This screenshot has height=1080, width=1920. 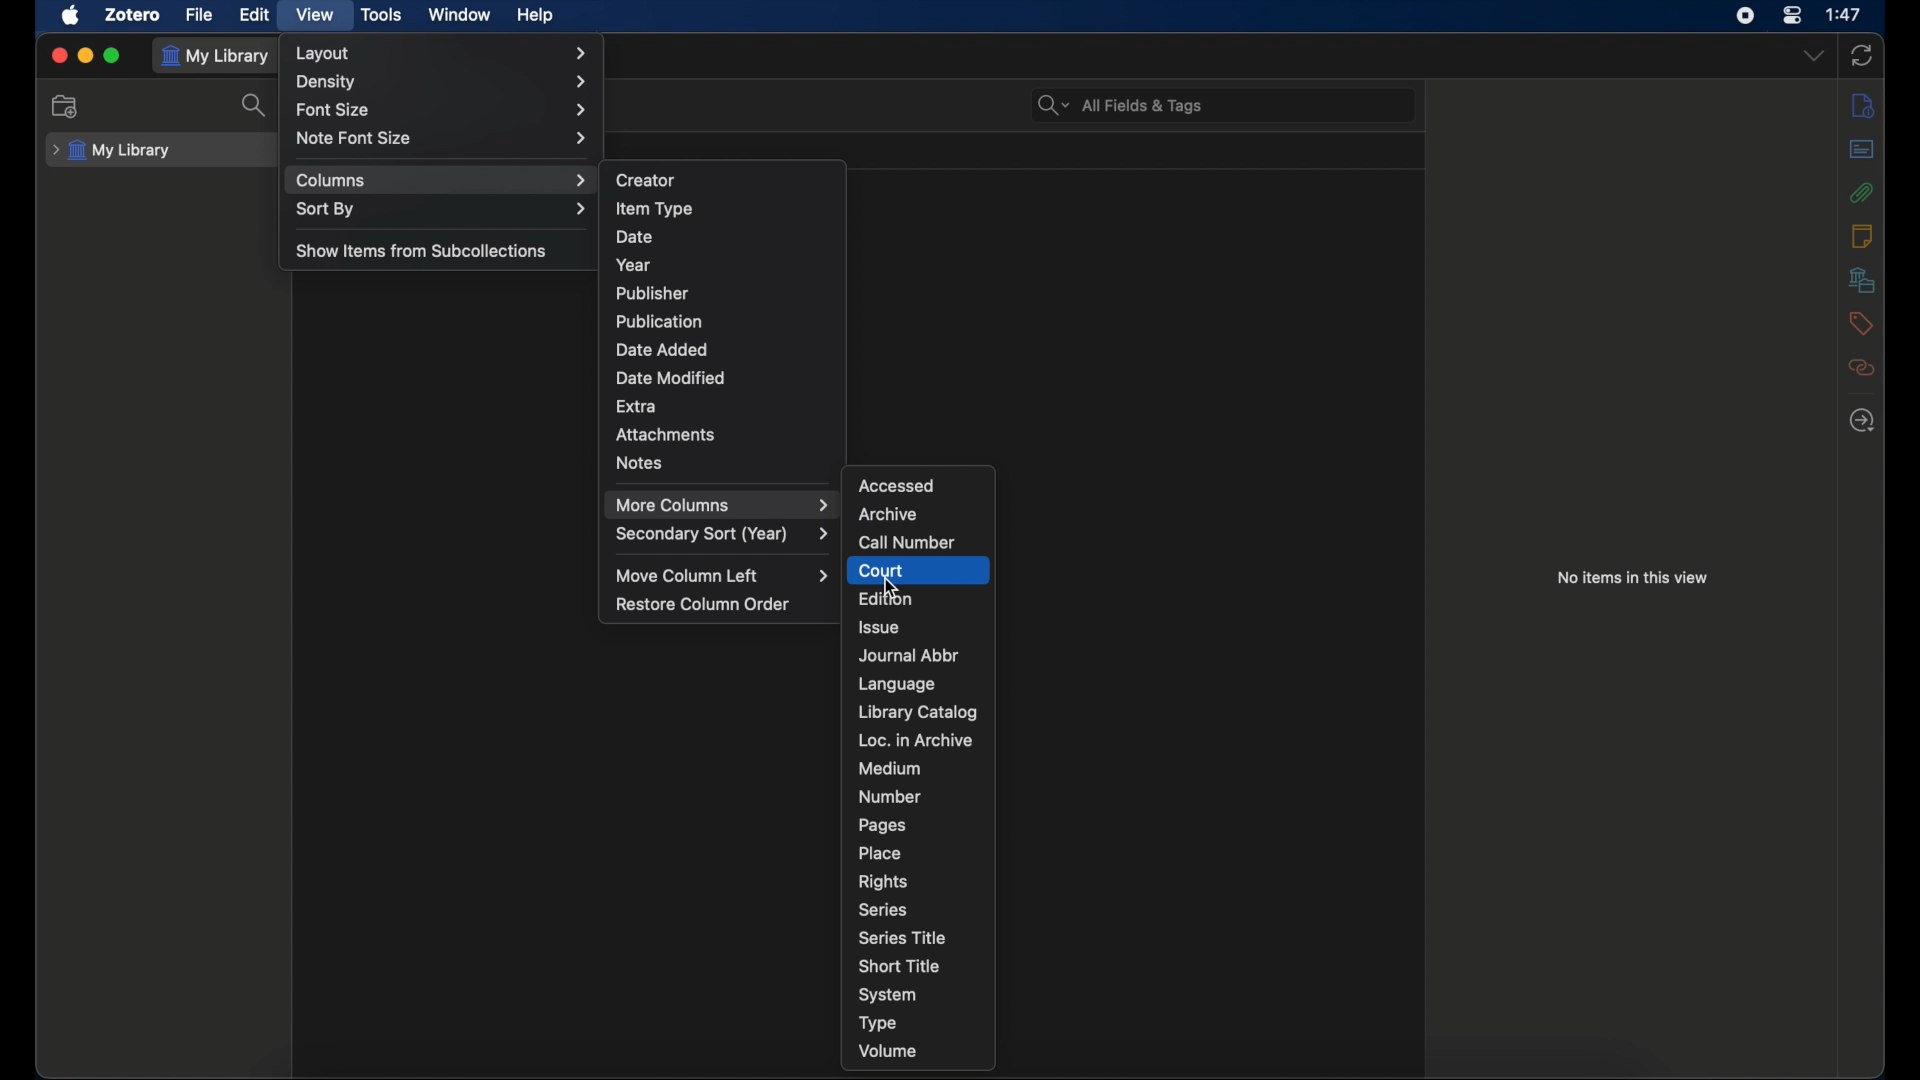 I want to click on tags, so click(x=1860, y=322).